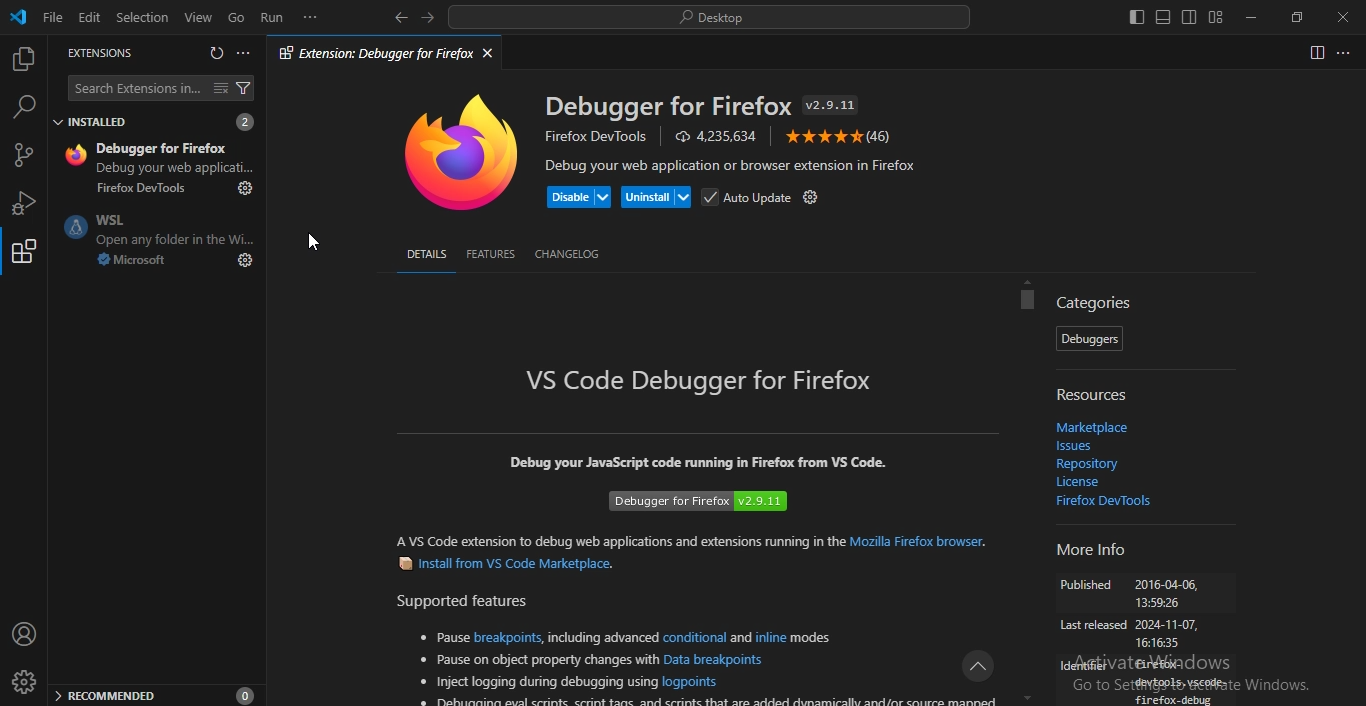 This screenshot has height=706, width=1366. What do you see at coordinates (1098, 426) in the screenshot?
I see `marketplace` at bounding box center [1098, 426].